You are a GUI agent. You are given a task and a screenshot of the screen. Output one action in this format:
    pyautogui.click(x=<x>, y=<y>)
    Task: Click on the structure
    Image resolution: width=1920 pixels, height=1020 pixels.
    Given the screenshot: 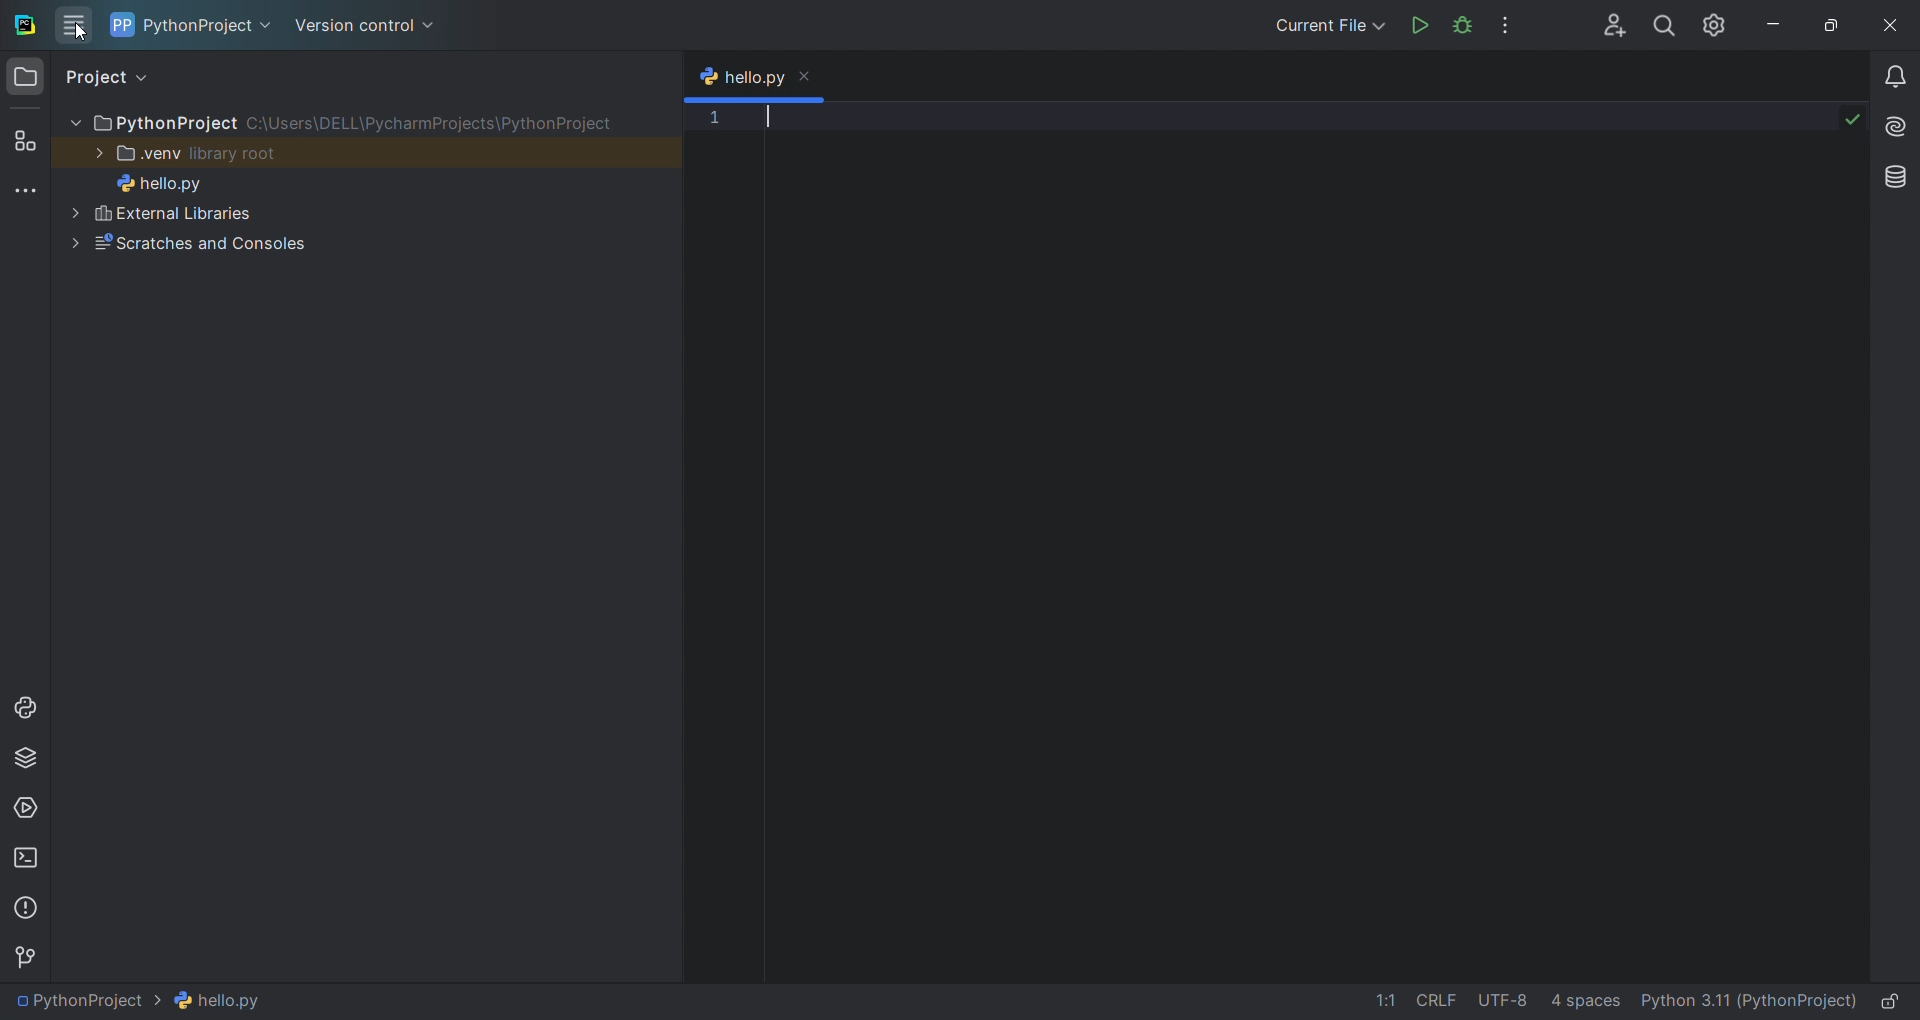 What is the action you would take?
    pyautogui.click(x=28, y=141)
    